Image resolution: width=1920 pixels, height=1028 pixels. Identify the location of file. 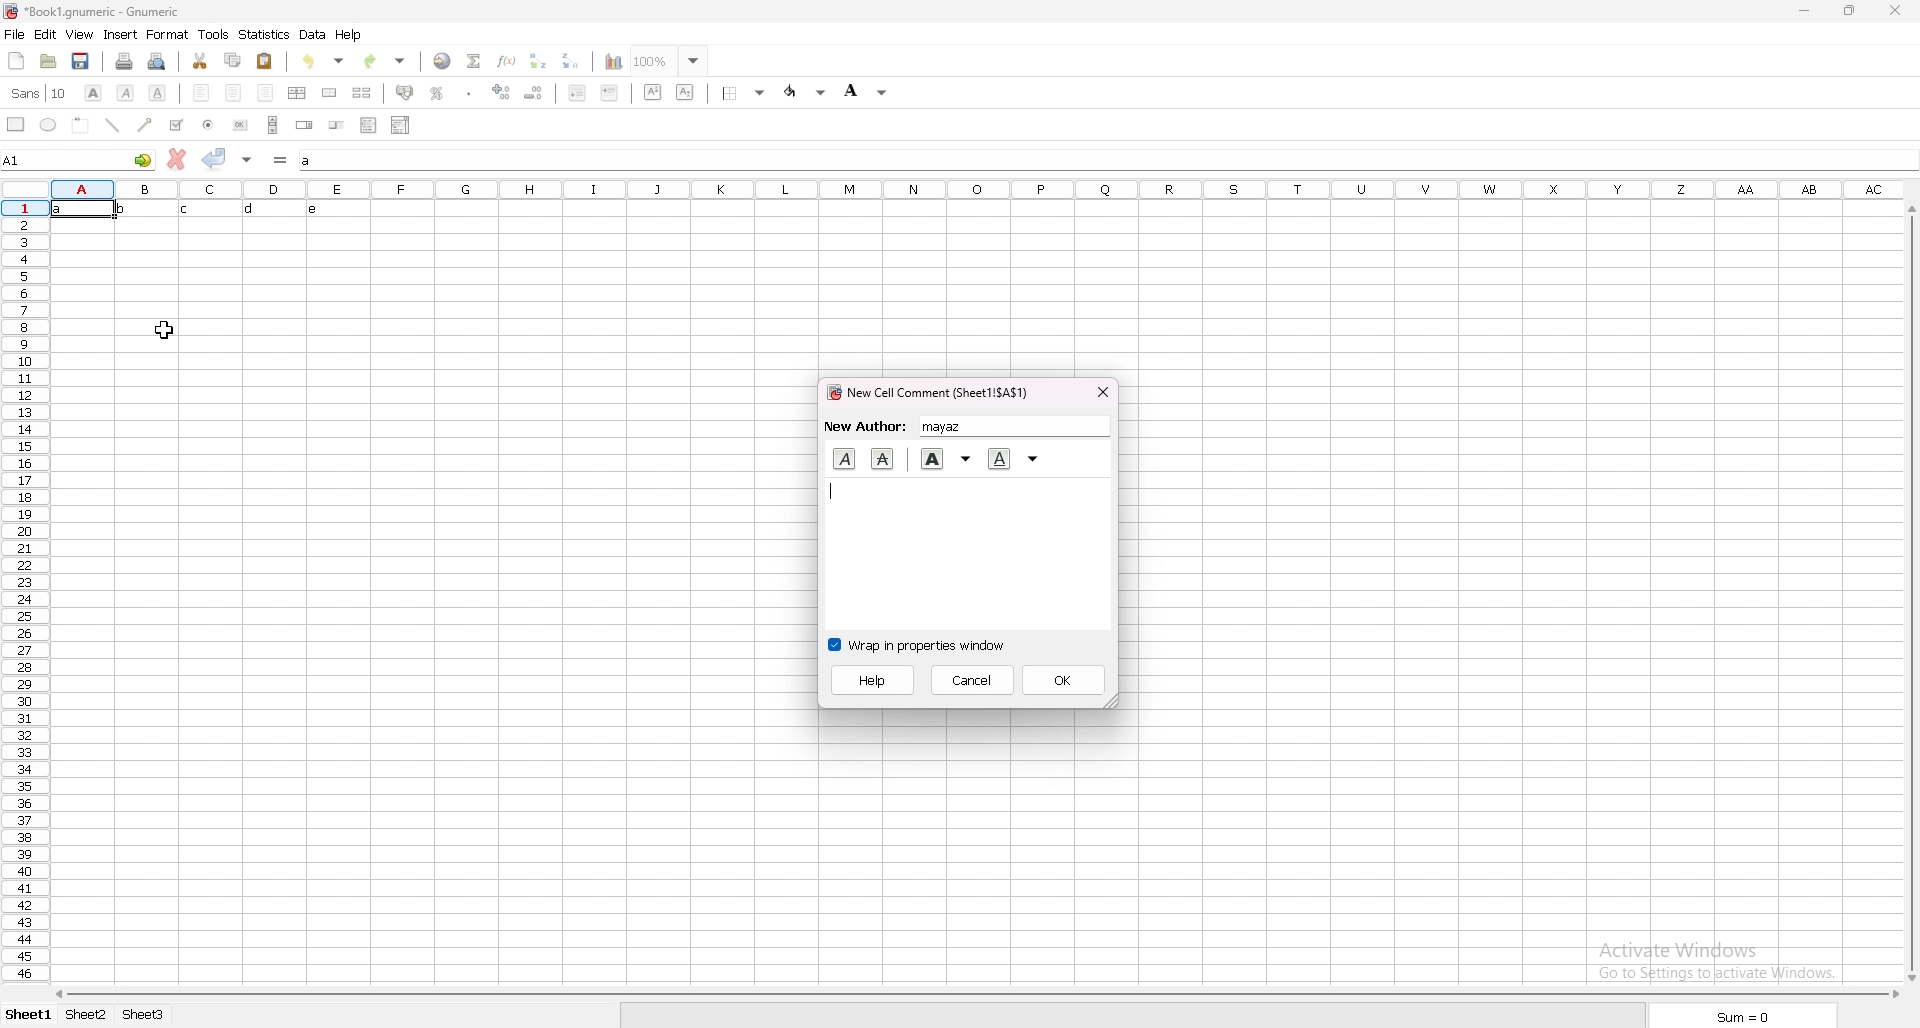
(15, 34).